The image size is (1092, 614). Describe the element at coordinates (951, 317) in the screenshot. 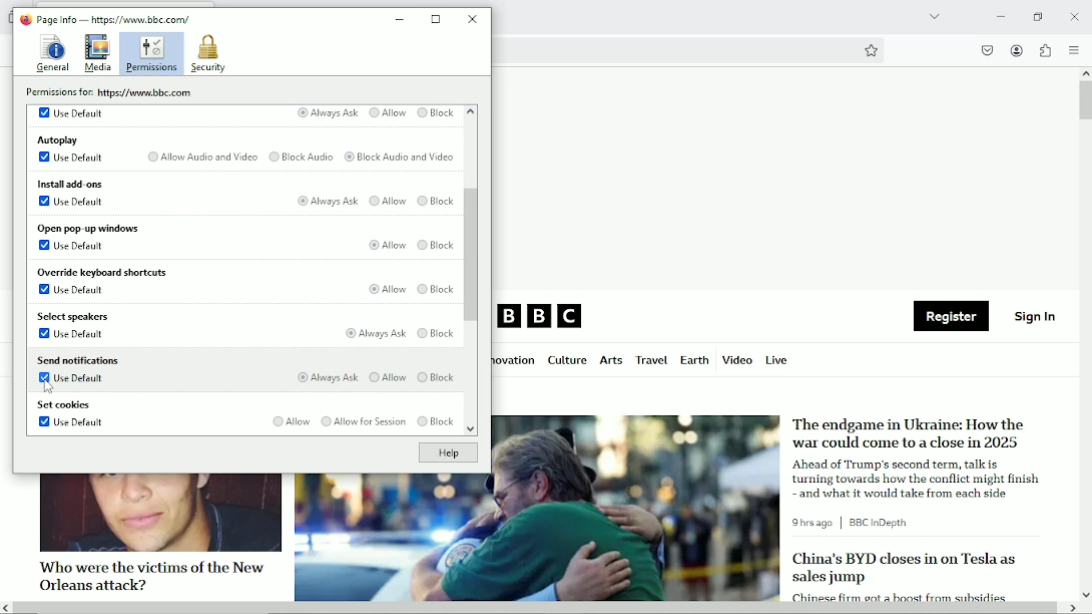

I see `Register` at that location.